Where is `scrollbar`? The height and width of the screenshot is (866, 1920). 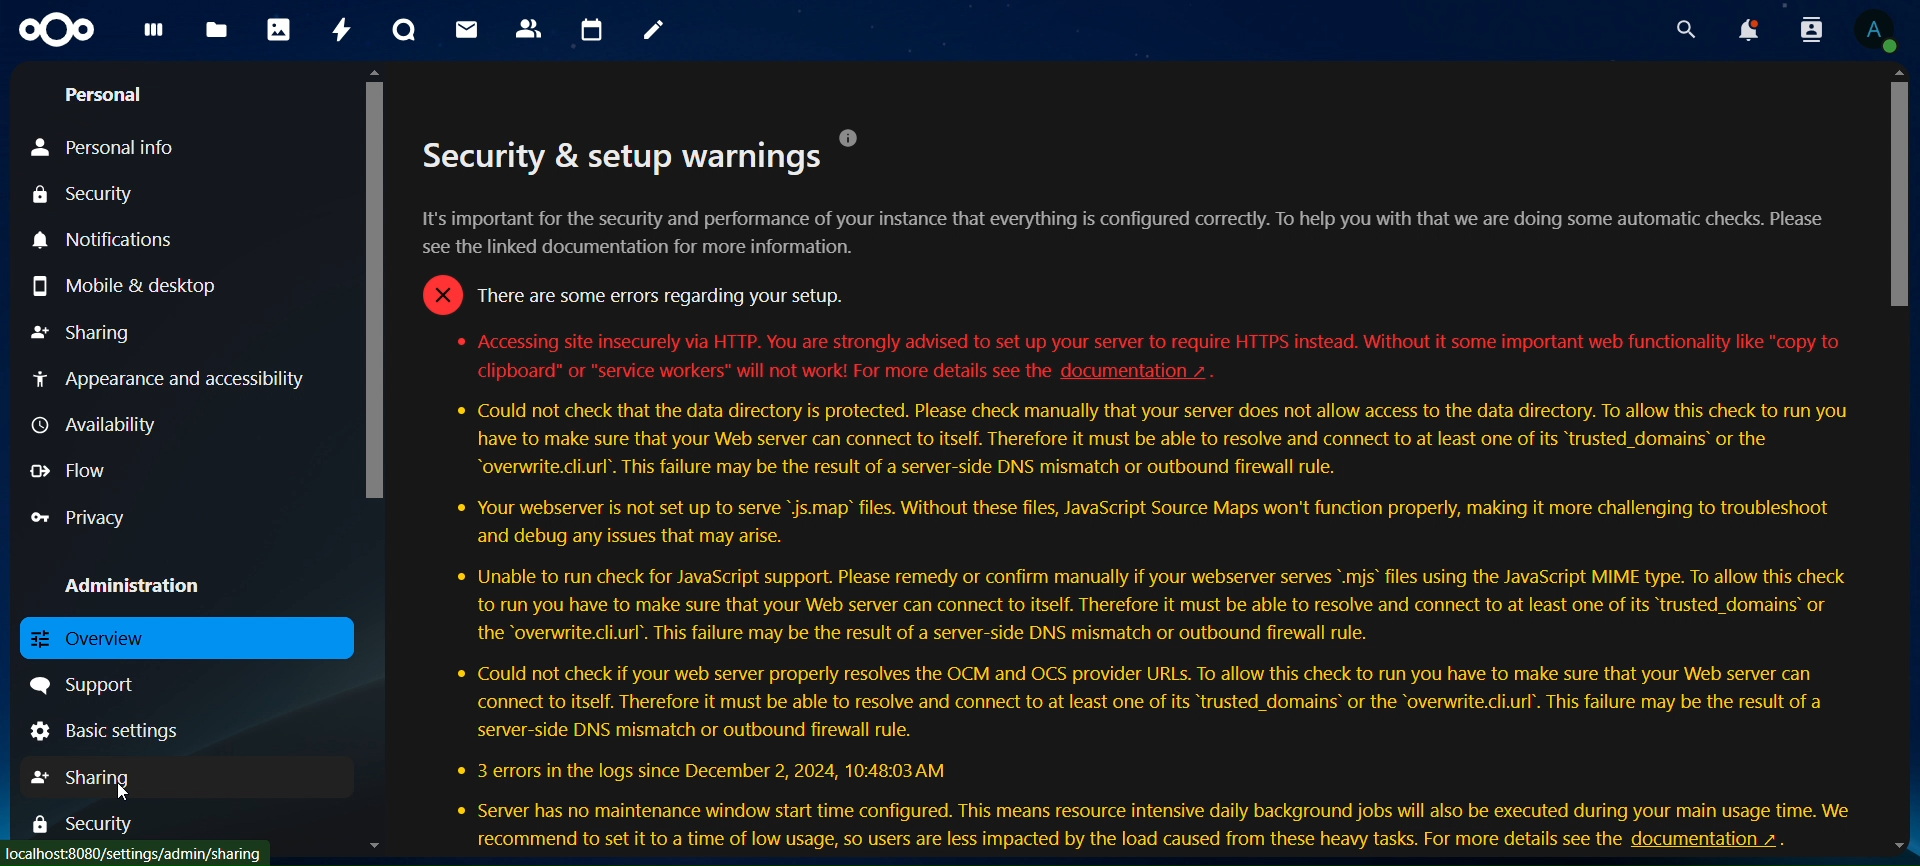
scrollbar is located at coordinates (1900, 190).